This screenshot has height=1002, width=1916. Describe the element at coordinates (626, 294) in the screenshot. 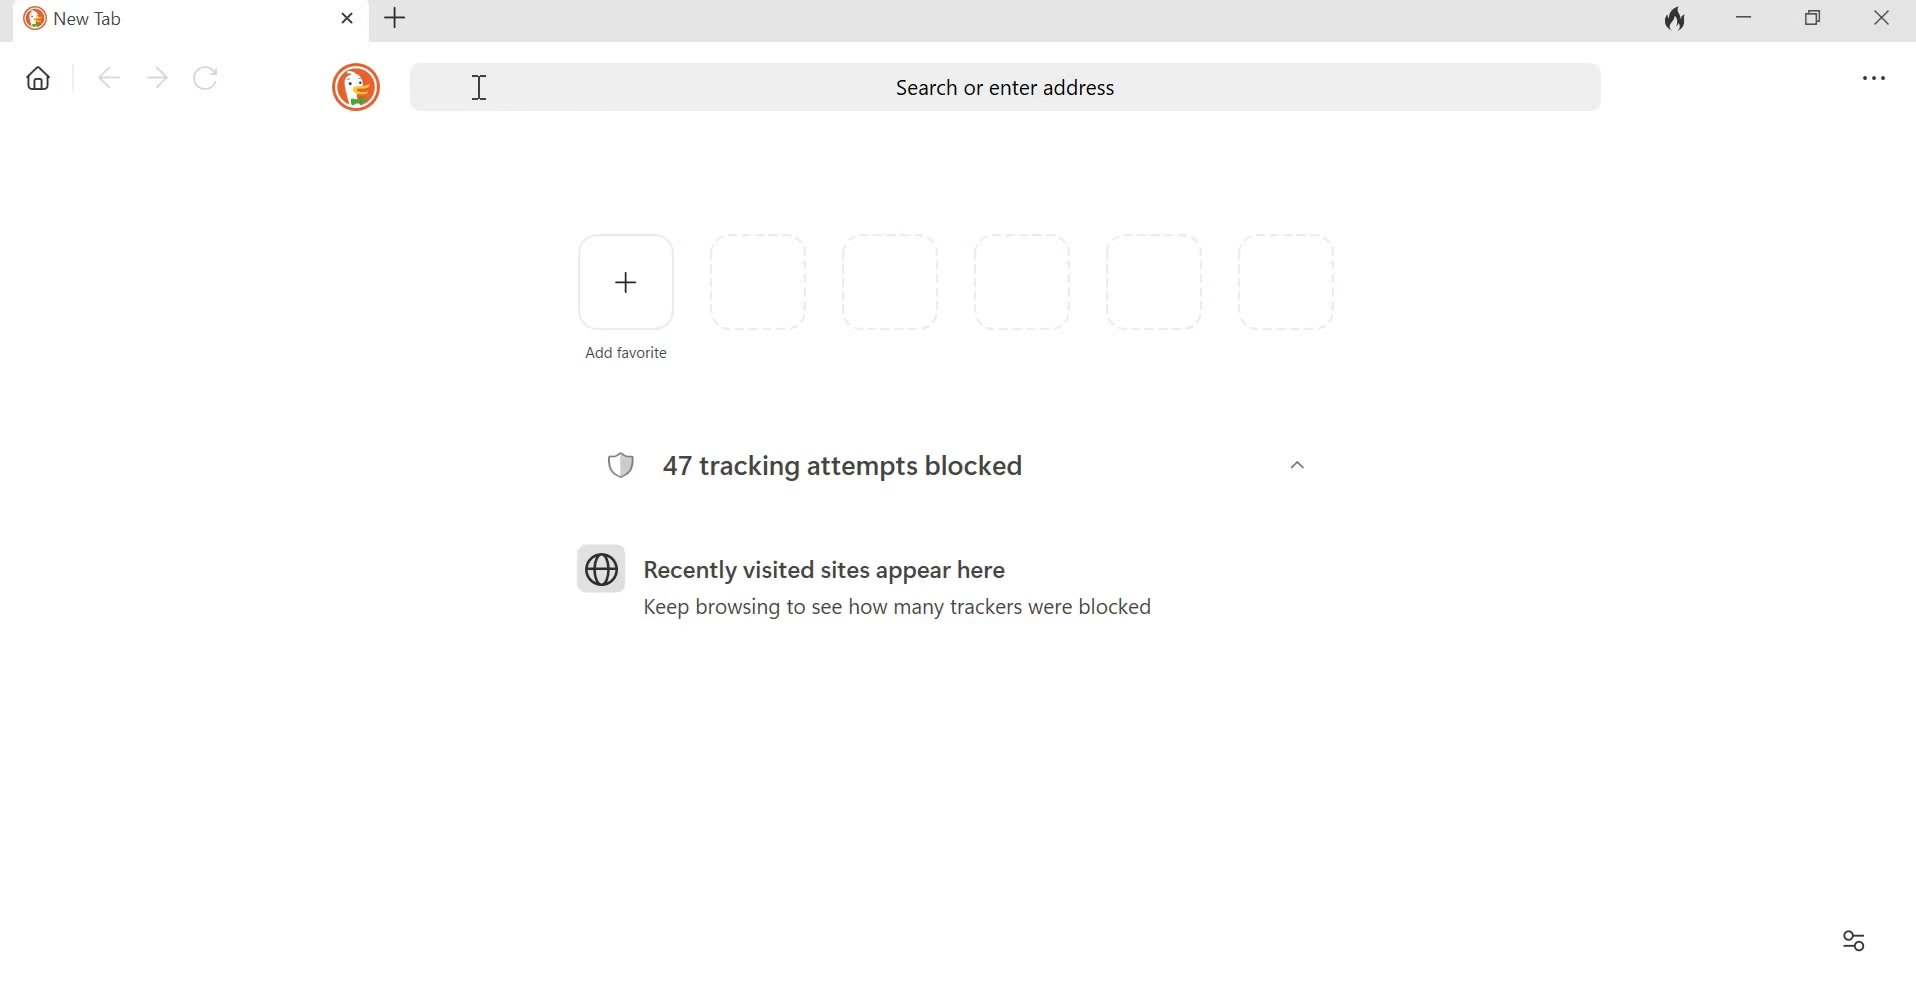

I see `Add shortcut` at that location.